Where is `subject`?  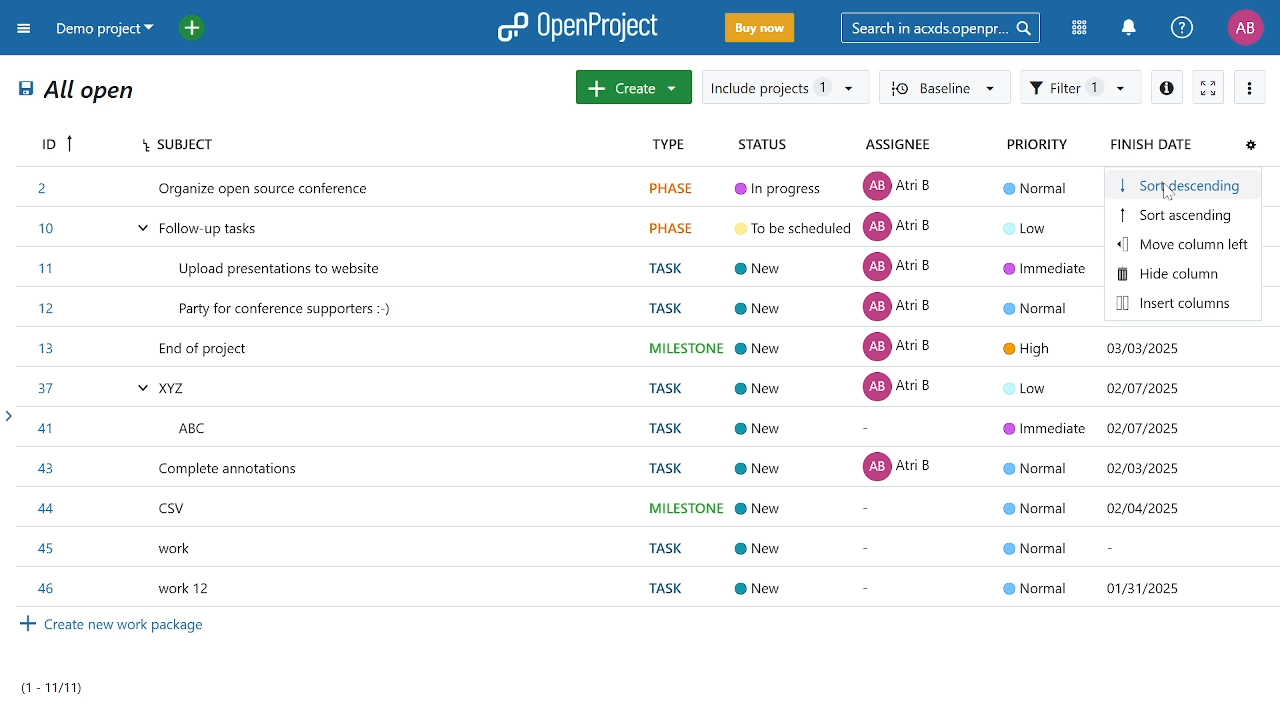 subject is located at coordinates (370, 145).